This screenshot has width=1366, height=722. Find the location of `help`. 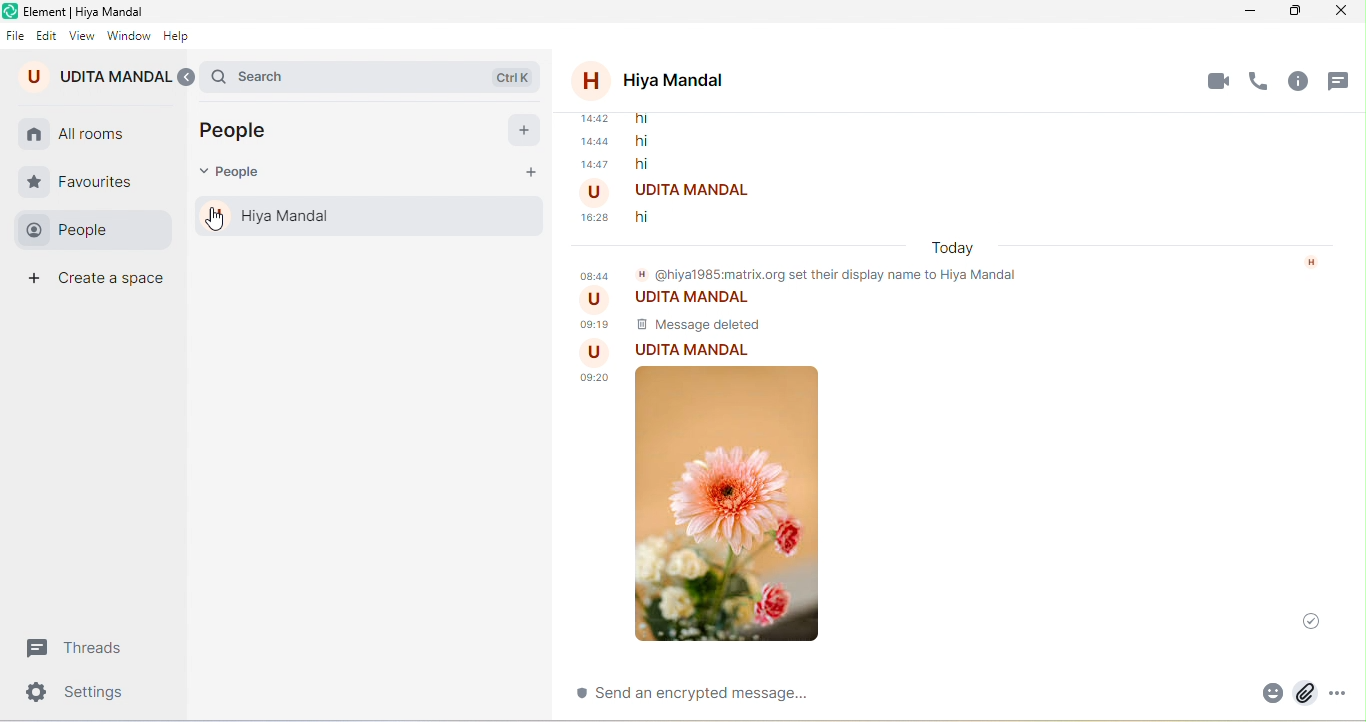

help is located at coordinates (184, 35).